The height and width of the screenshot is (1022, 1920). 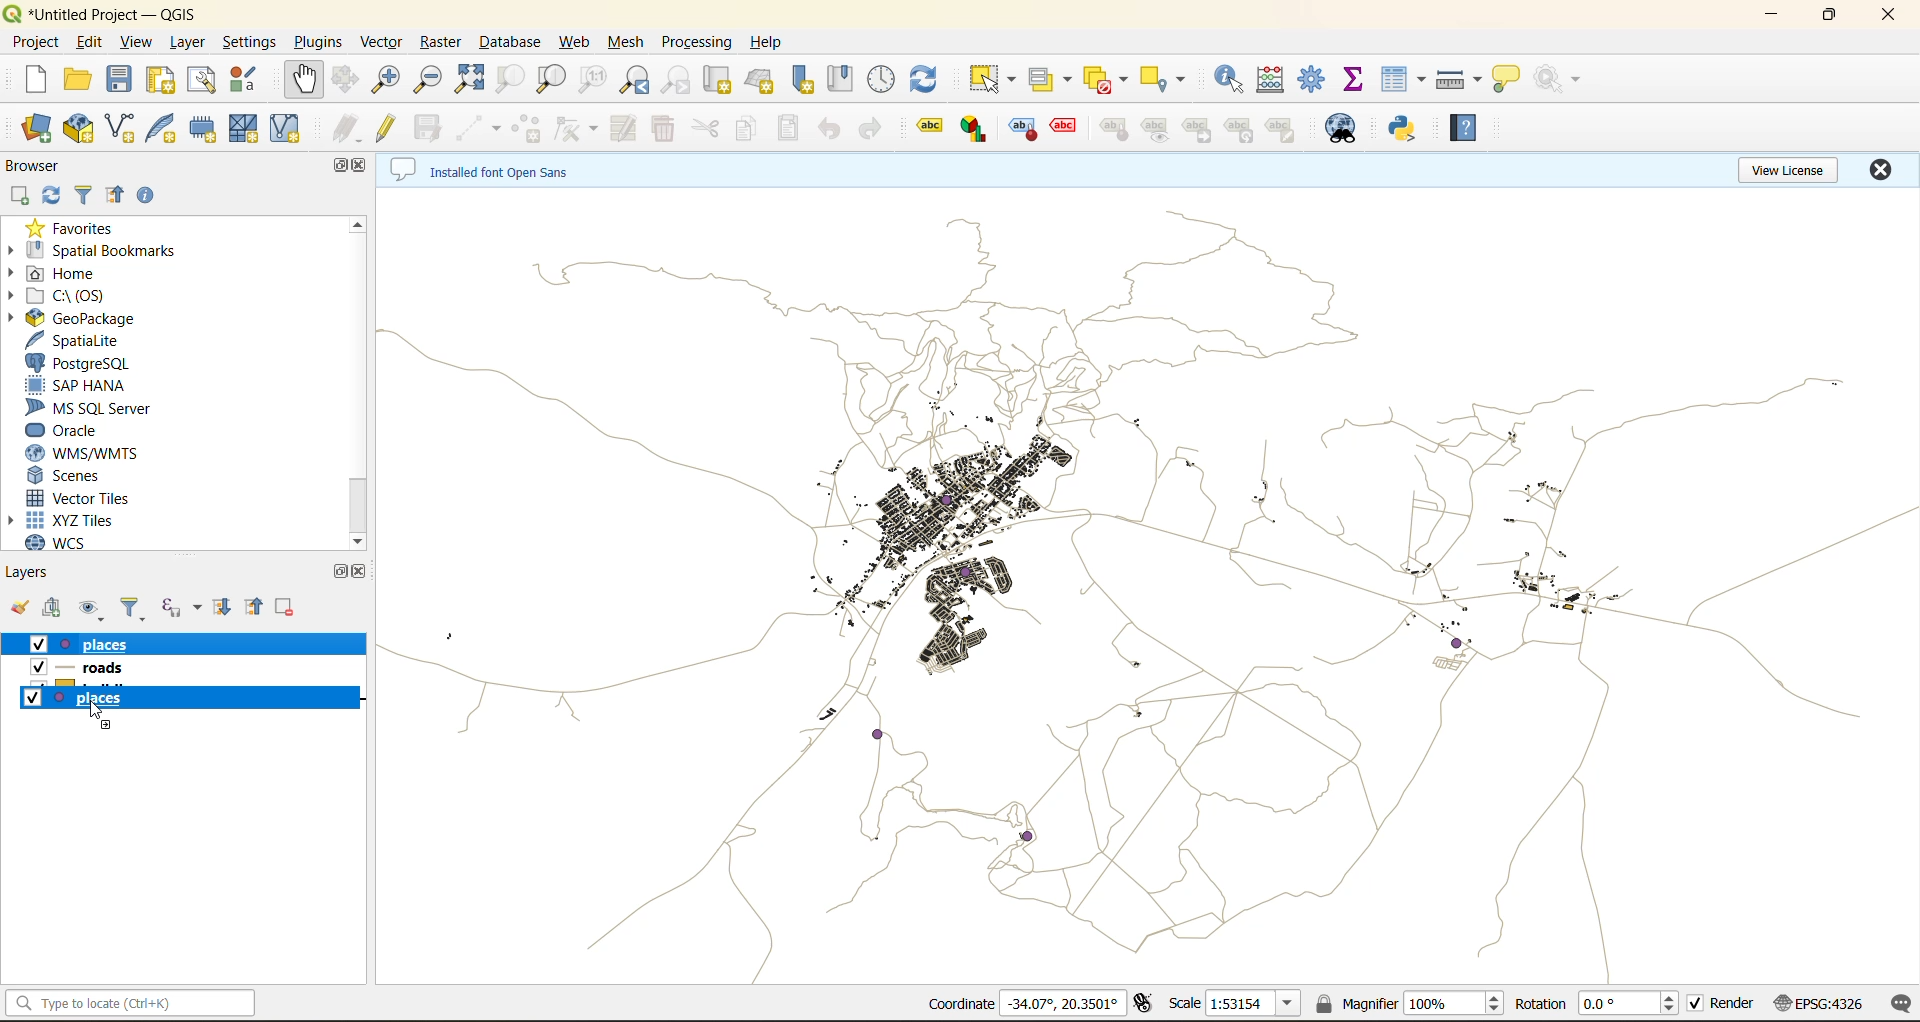 I want to click on copy, so click(x=754, y=128).